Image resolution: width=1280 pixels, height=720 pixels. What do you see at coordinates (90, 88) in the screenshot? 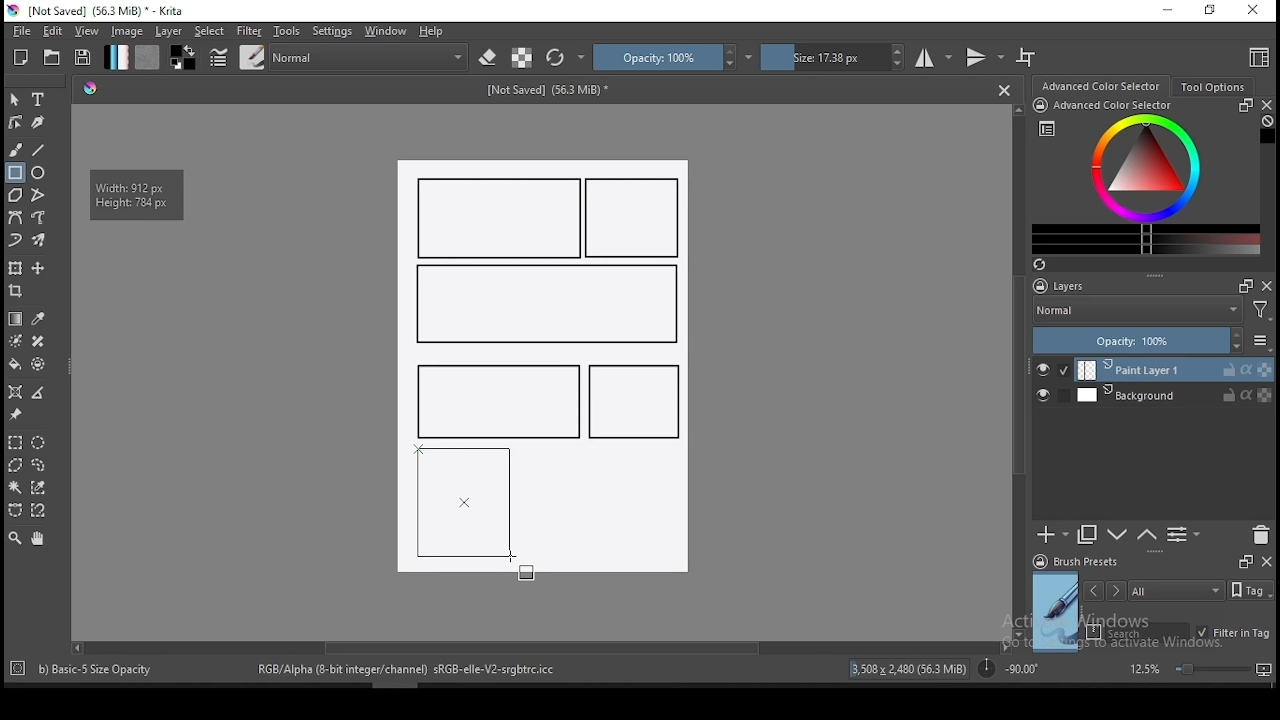
I see `Hue` at bounding box center [90, 88].